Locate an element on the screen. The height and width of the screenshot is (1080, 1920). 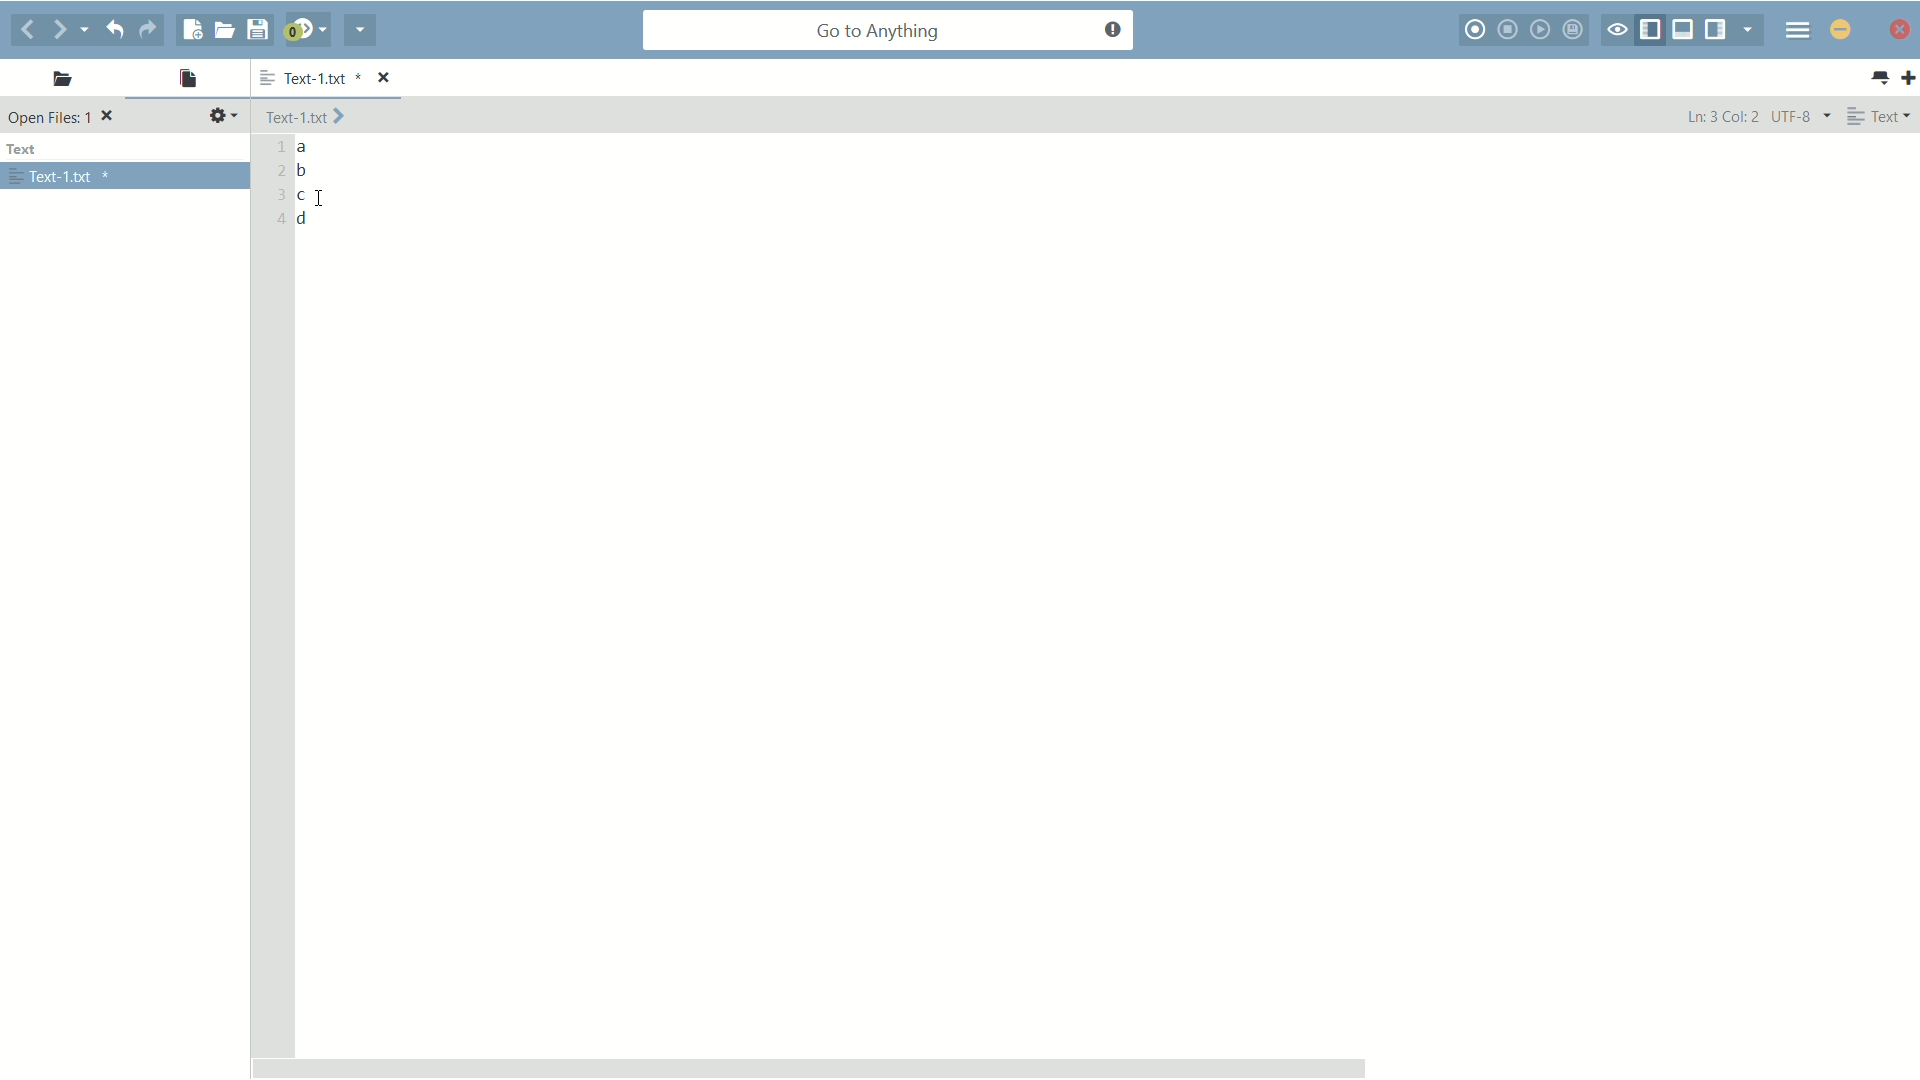
a
b
c
d is located at coordinates (306, 185).